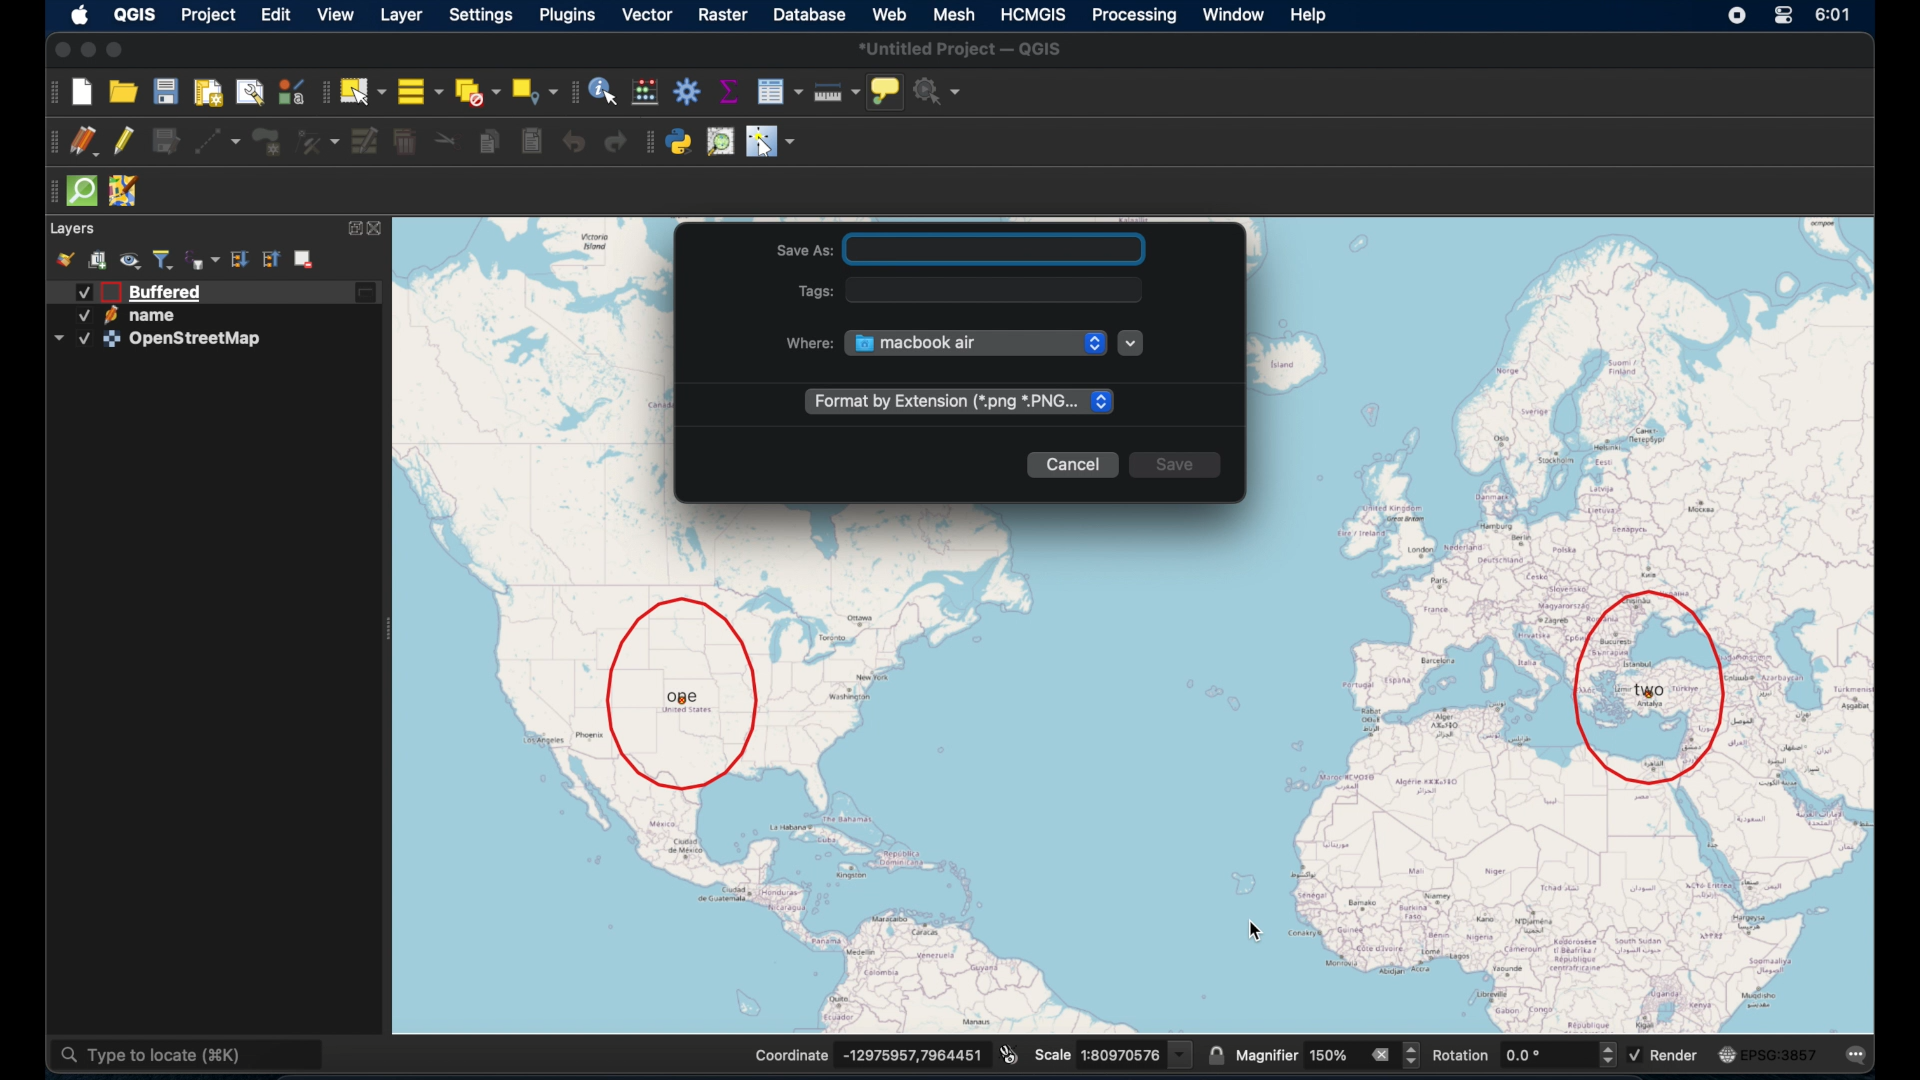  What do you see at coordinates (1036, 14) in the screenshot?
I see `HCMGIS` at bounding box center [1036, 14].